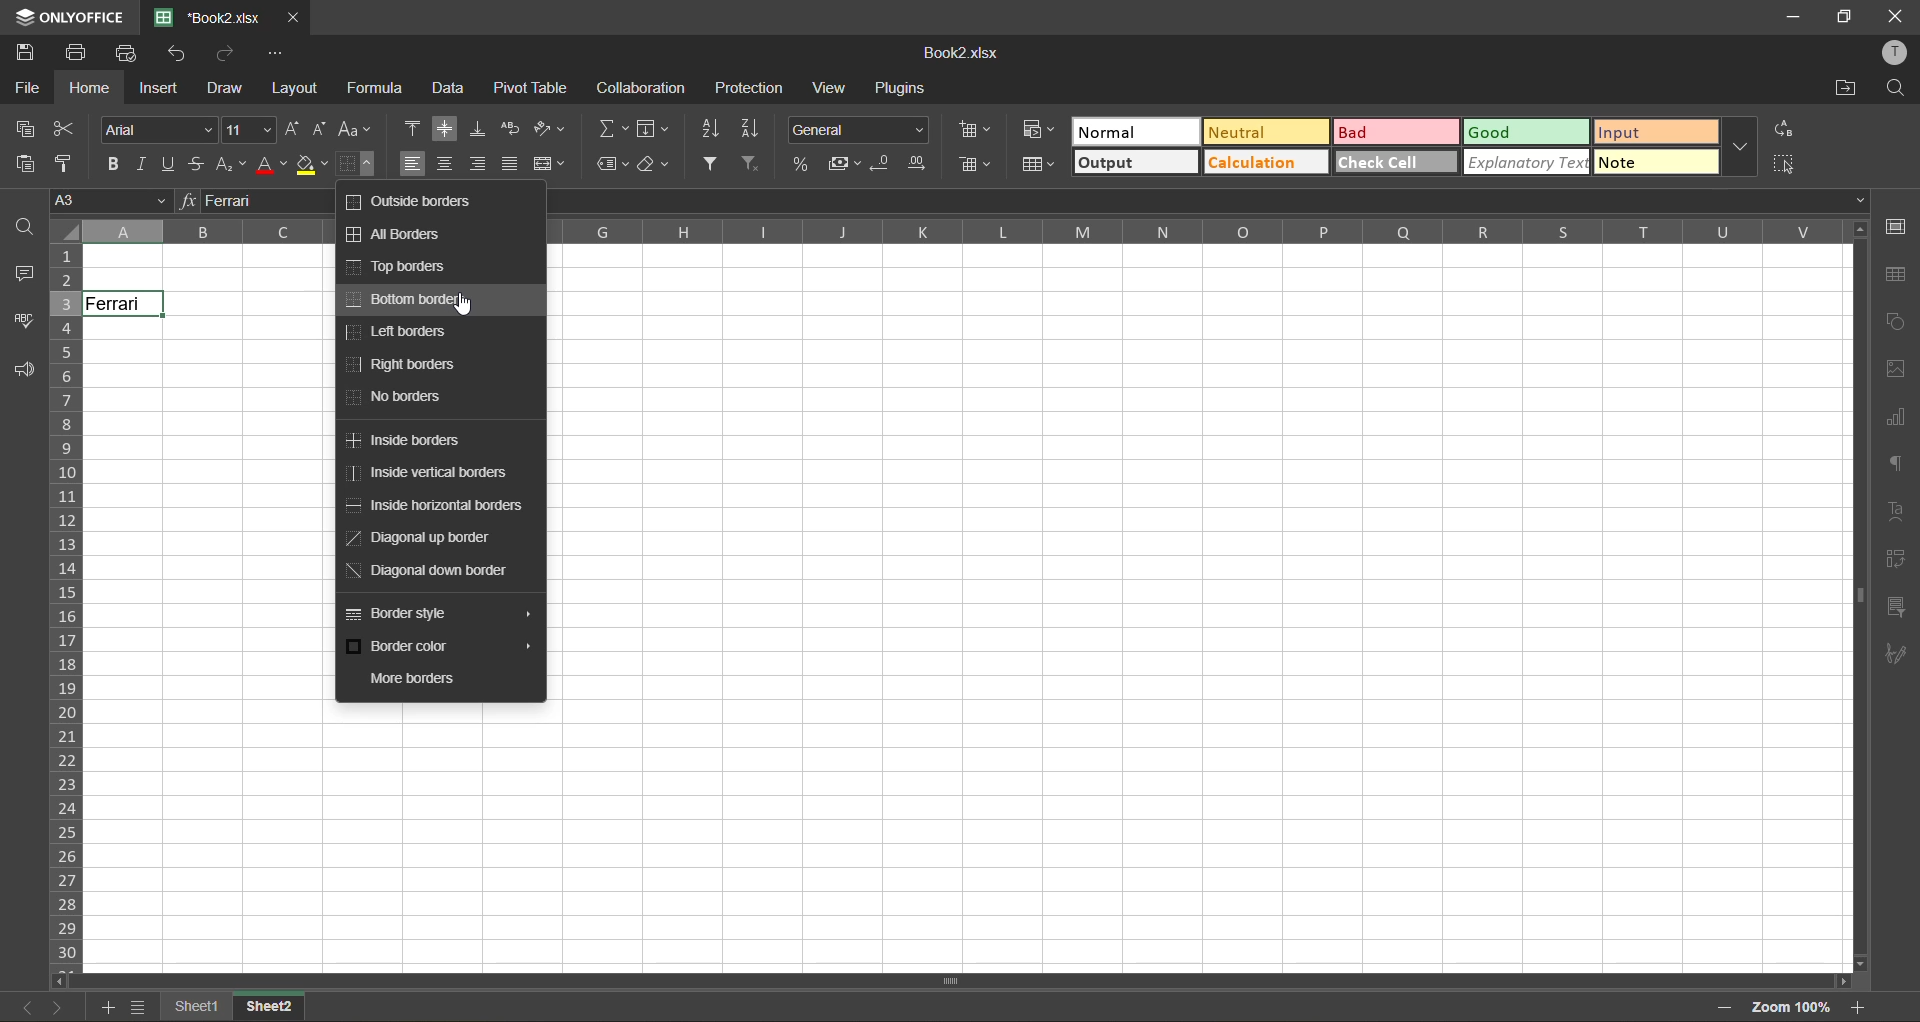 Image resolution: width=1920 pixels, height=1022 pixels. What do you see at coordinates (248, 128) in the screenshot?
I see `font size` at bounding box center [248, 128].